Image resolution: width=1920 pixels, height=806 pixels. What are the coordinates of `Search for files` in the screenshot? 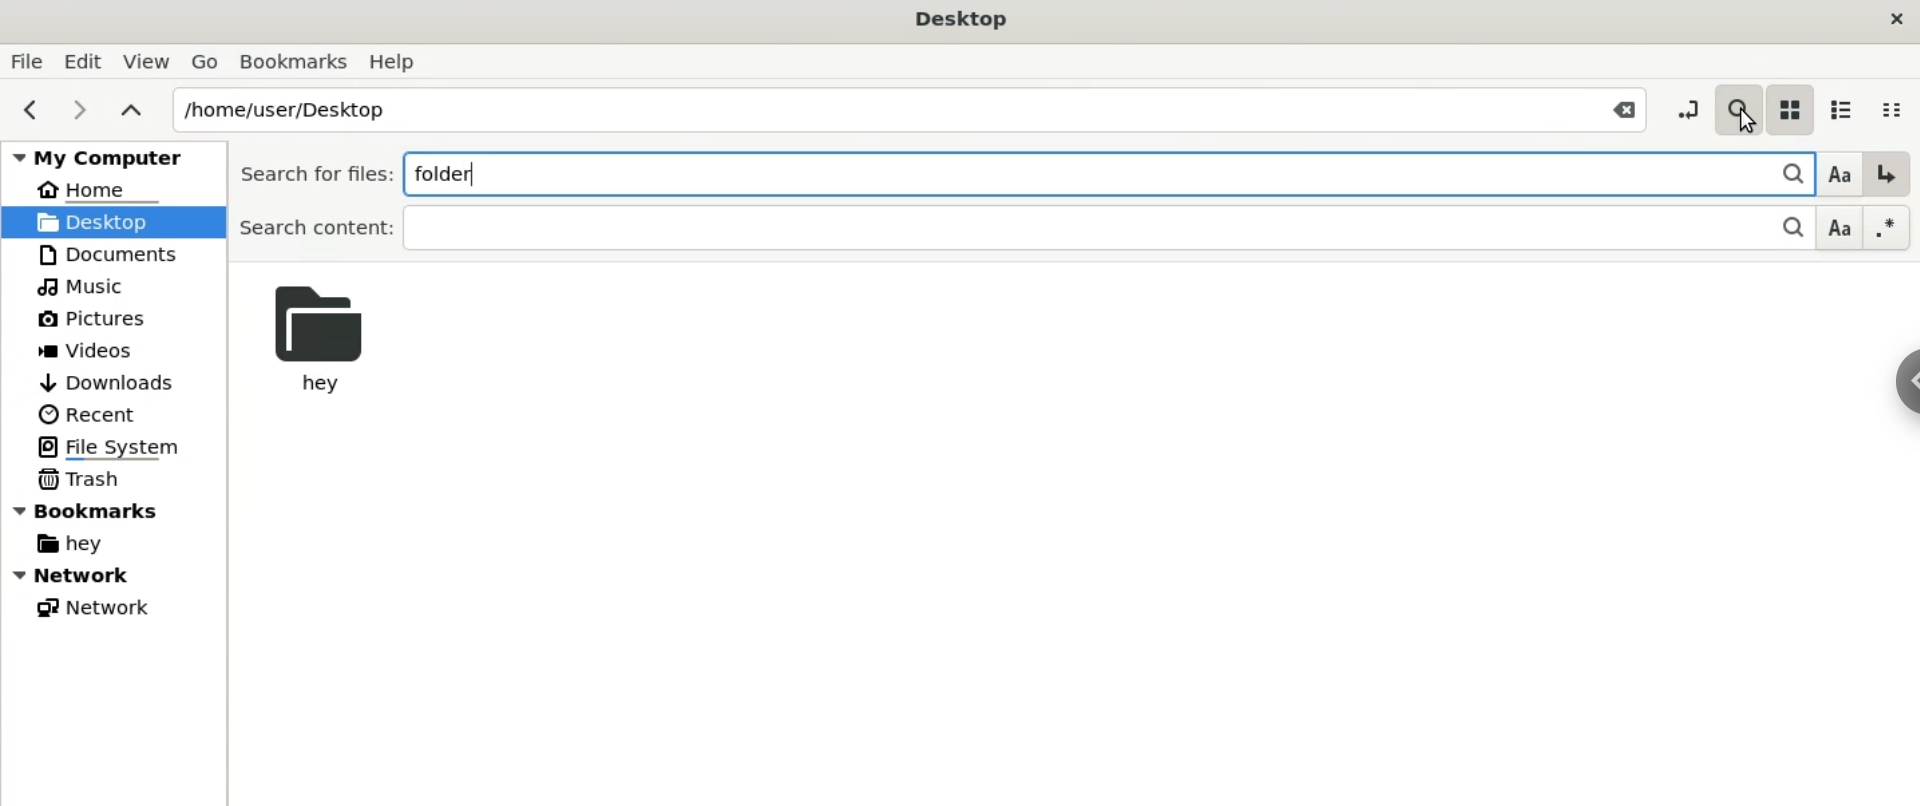 It's located at (312, 174).